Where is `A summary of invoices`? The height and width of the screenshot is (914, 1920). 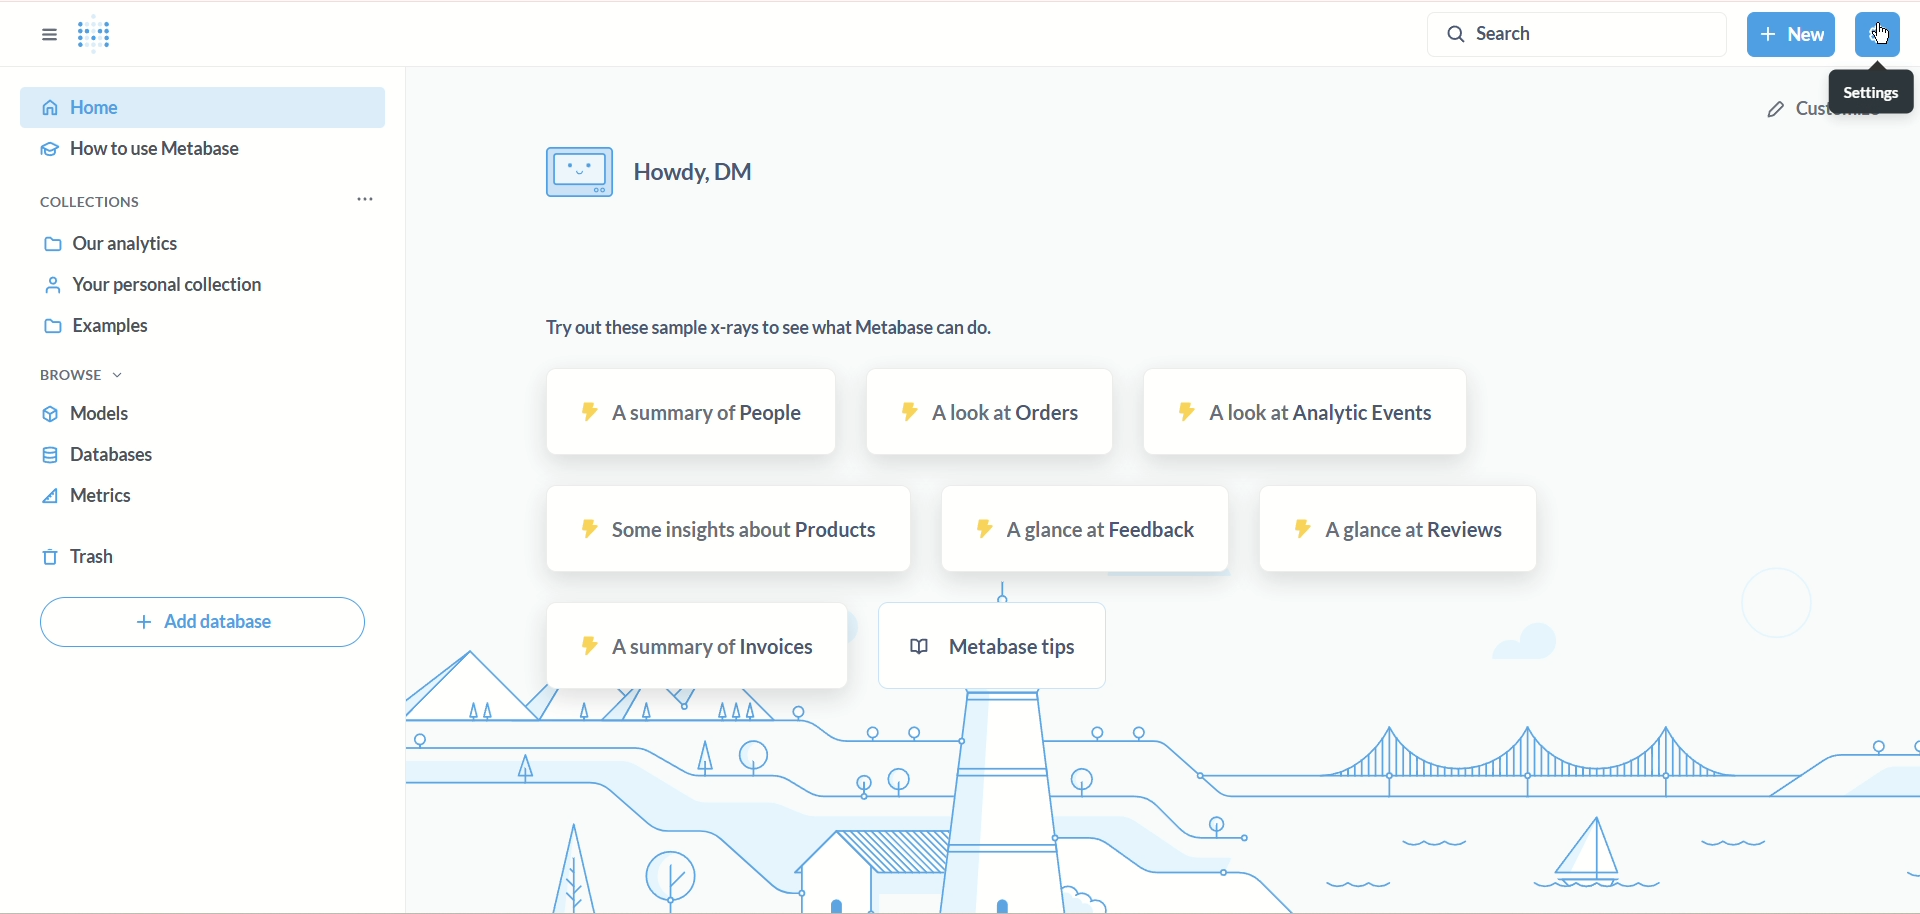 A summary of invoices is located at coordinates (703, 646).